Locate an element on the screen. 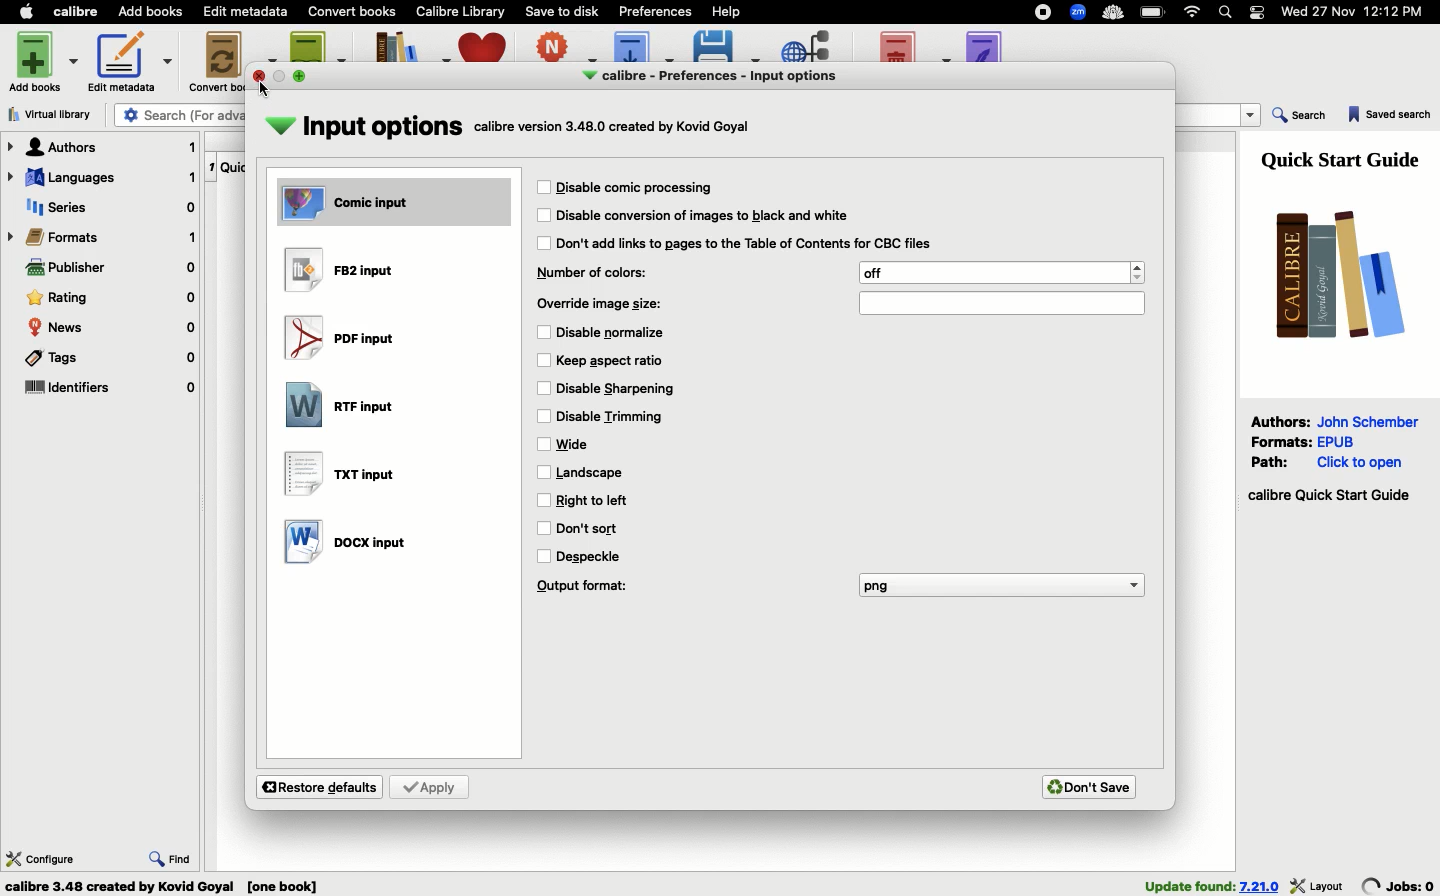  Checkbox is located at coordinates (543, 473).